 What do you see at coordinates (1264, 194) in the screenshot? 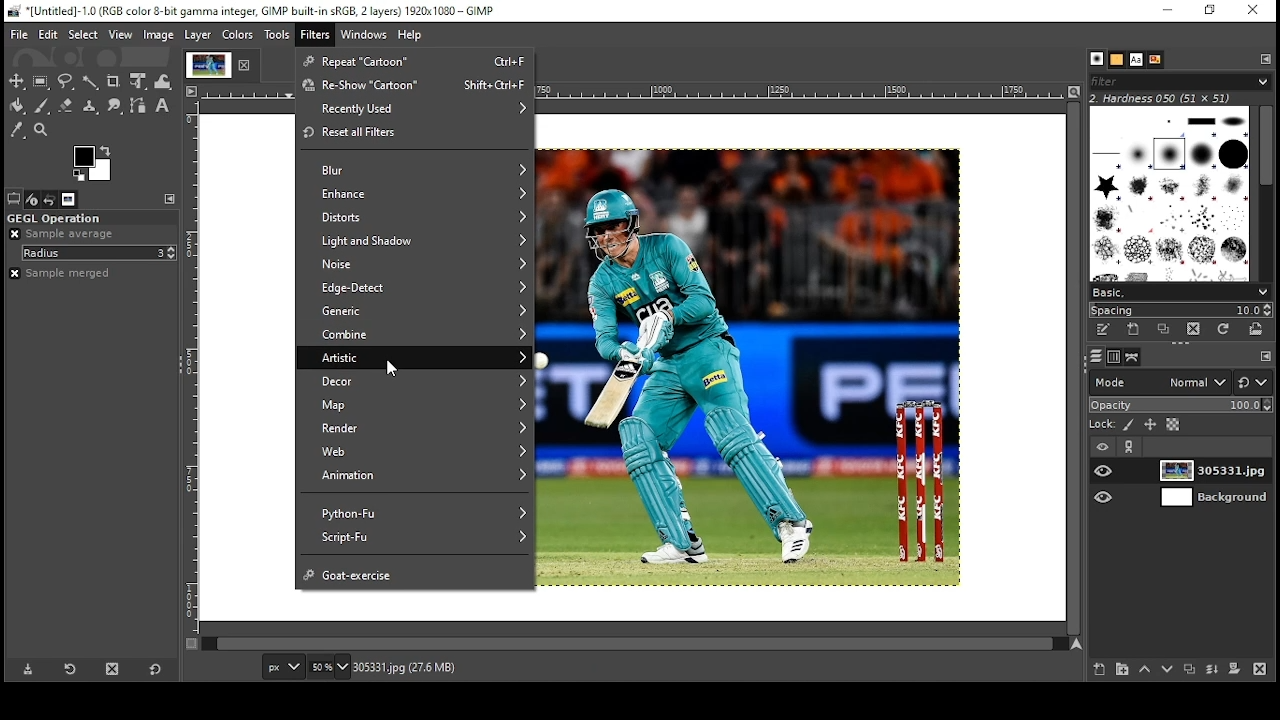
I see `scroll bar` at bounding box center [1264, 194].